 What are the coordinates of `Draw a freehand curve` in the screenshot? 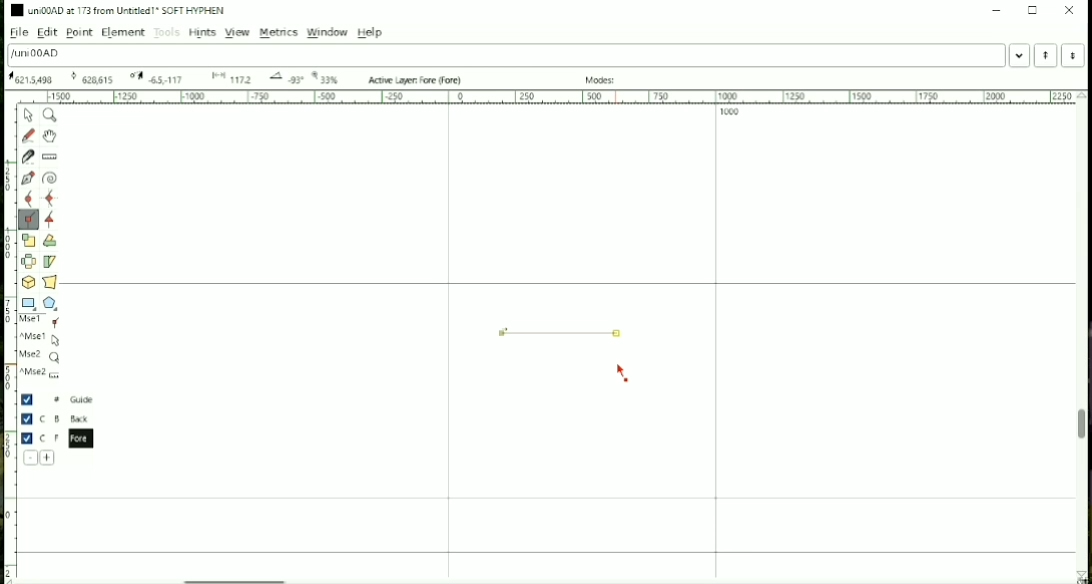 It's located at (28, 135).